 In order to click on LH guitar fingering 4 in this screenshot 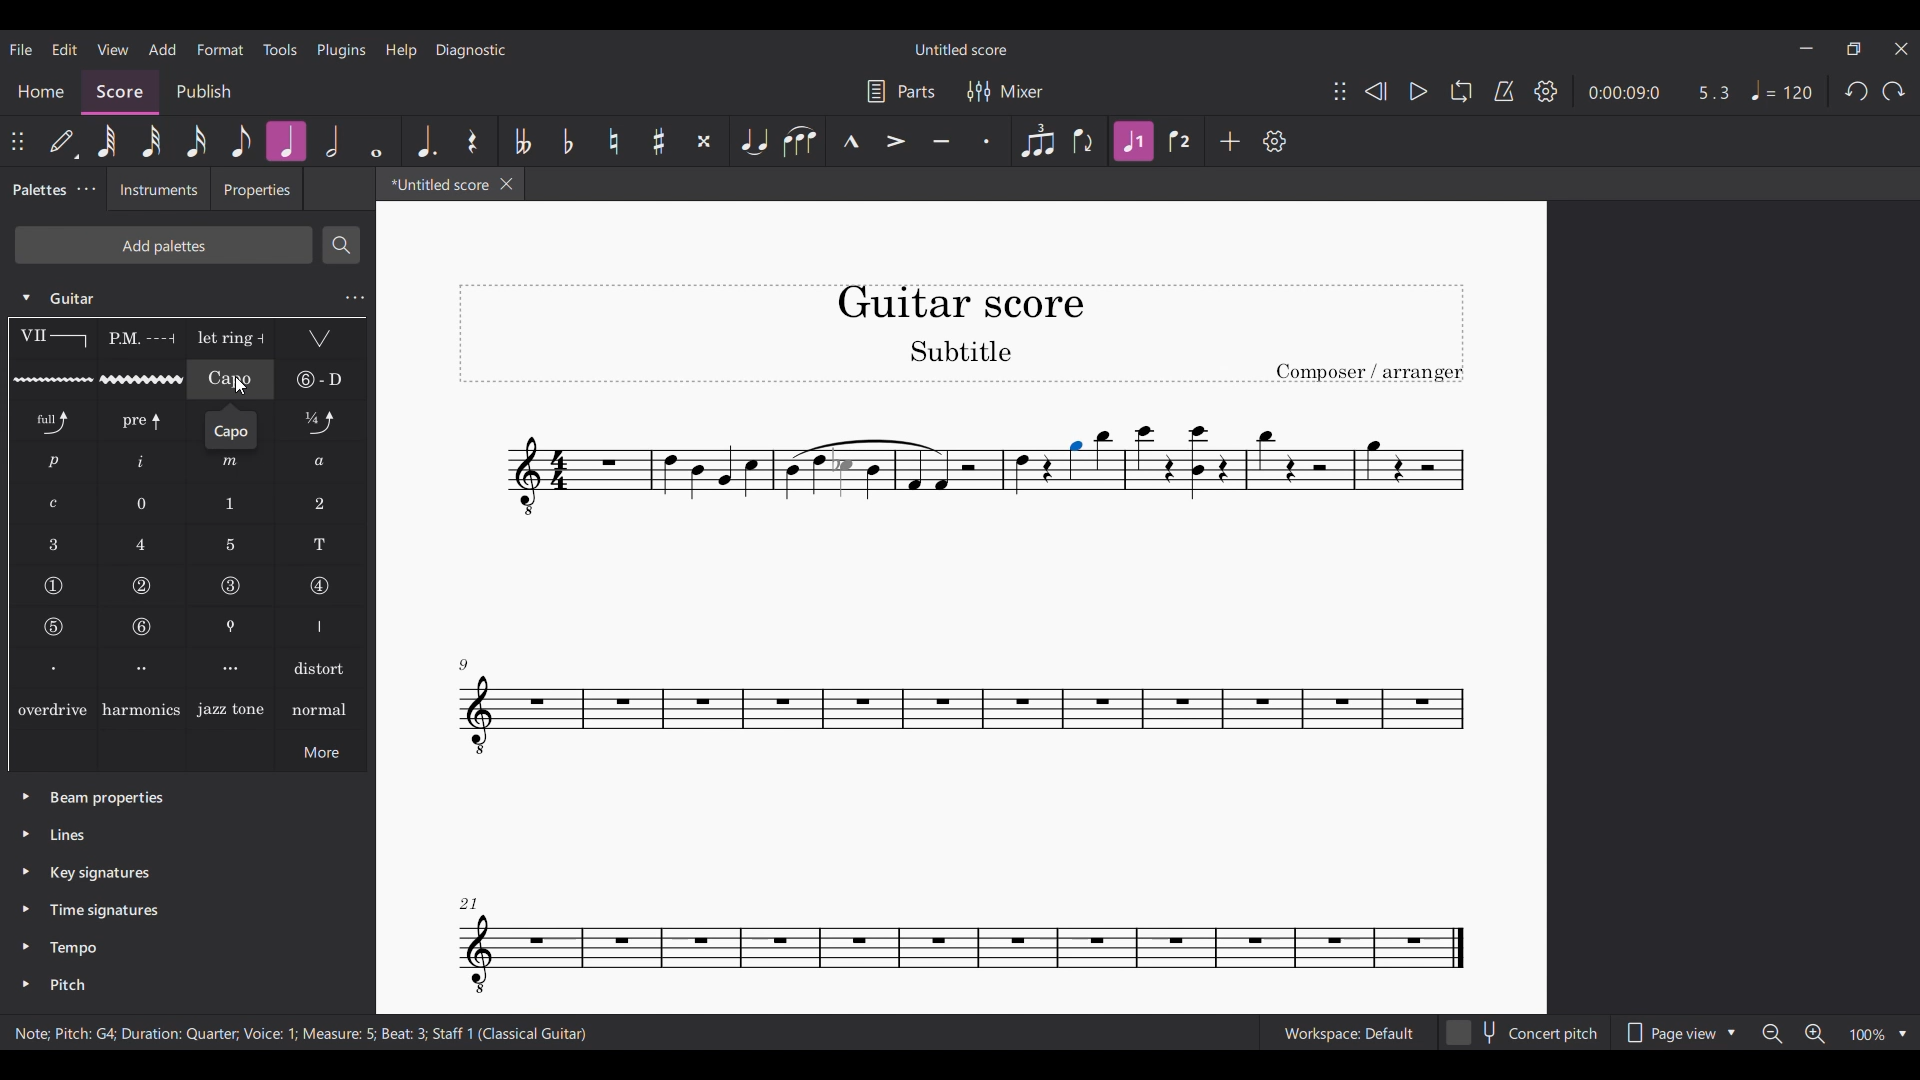, I will do `click(143, 544)`.